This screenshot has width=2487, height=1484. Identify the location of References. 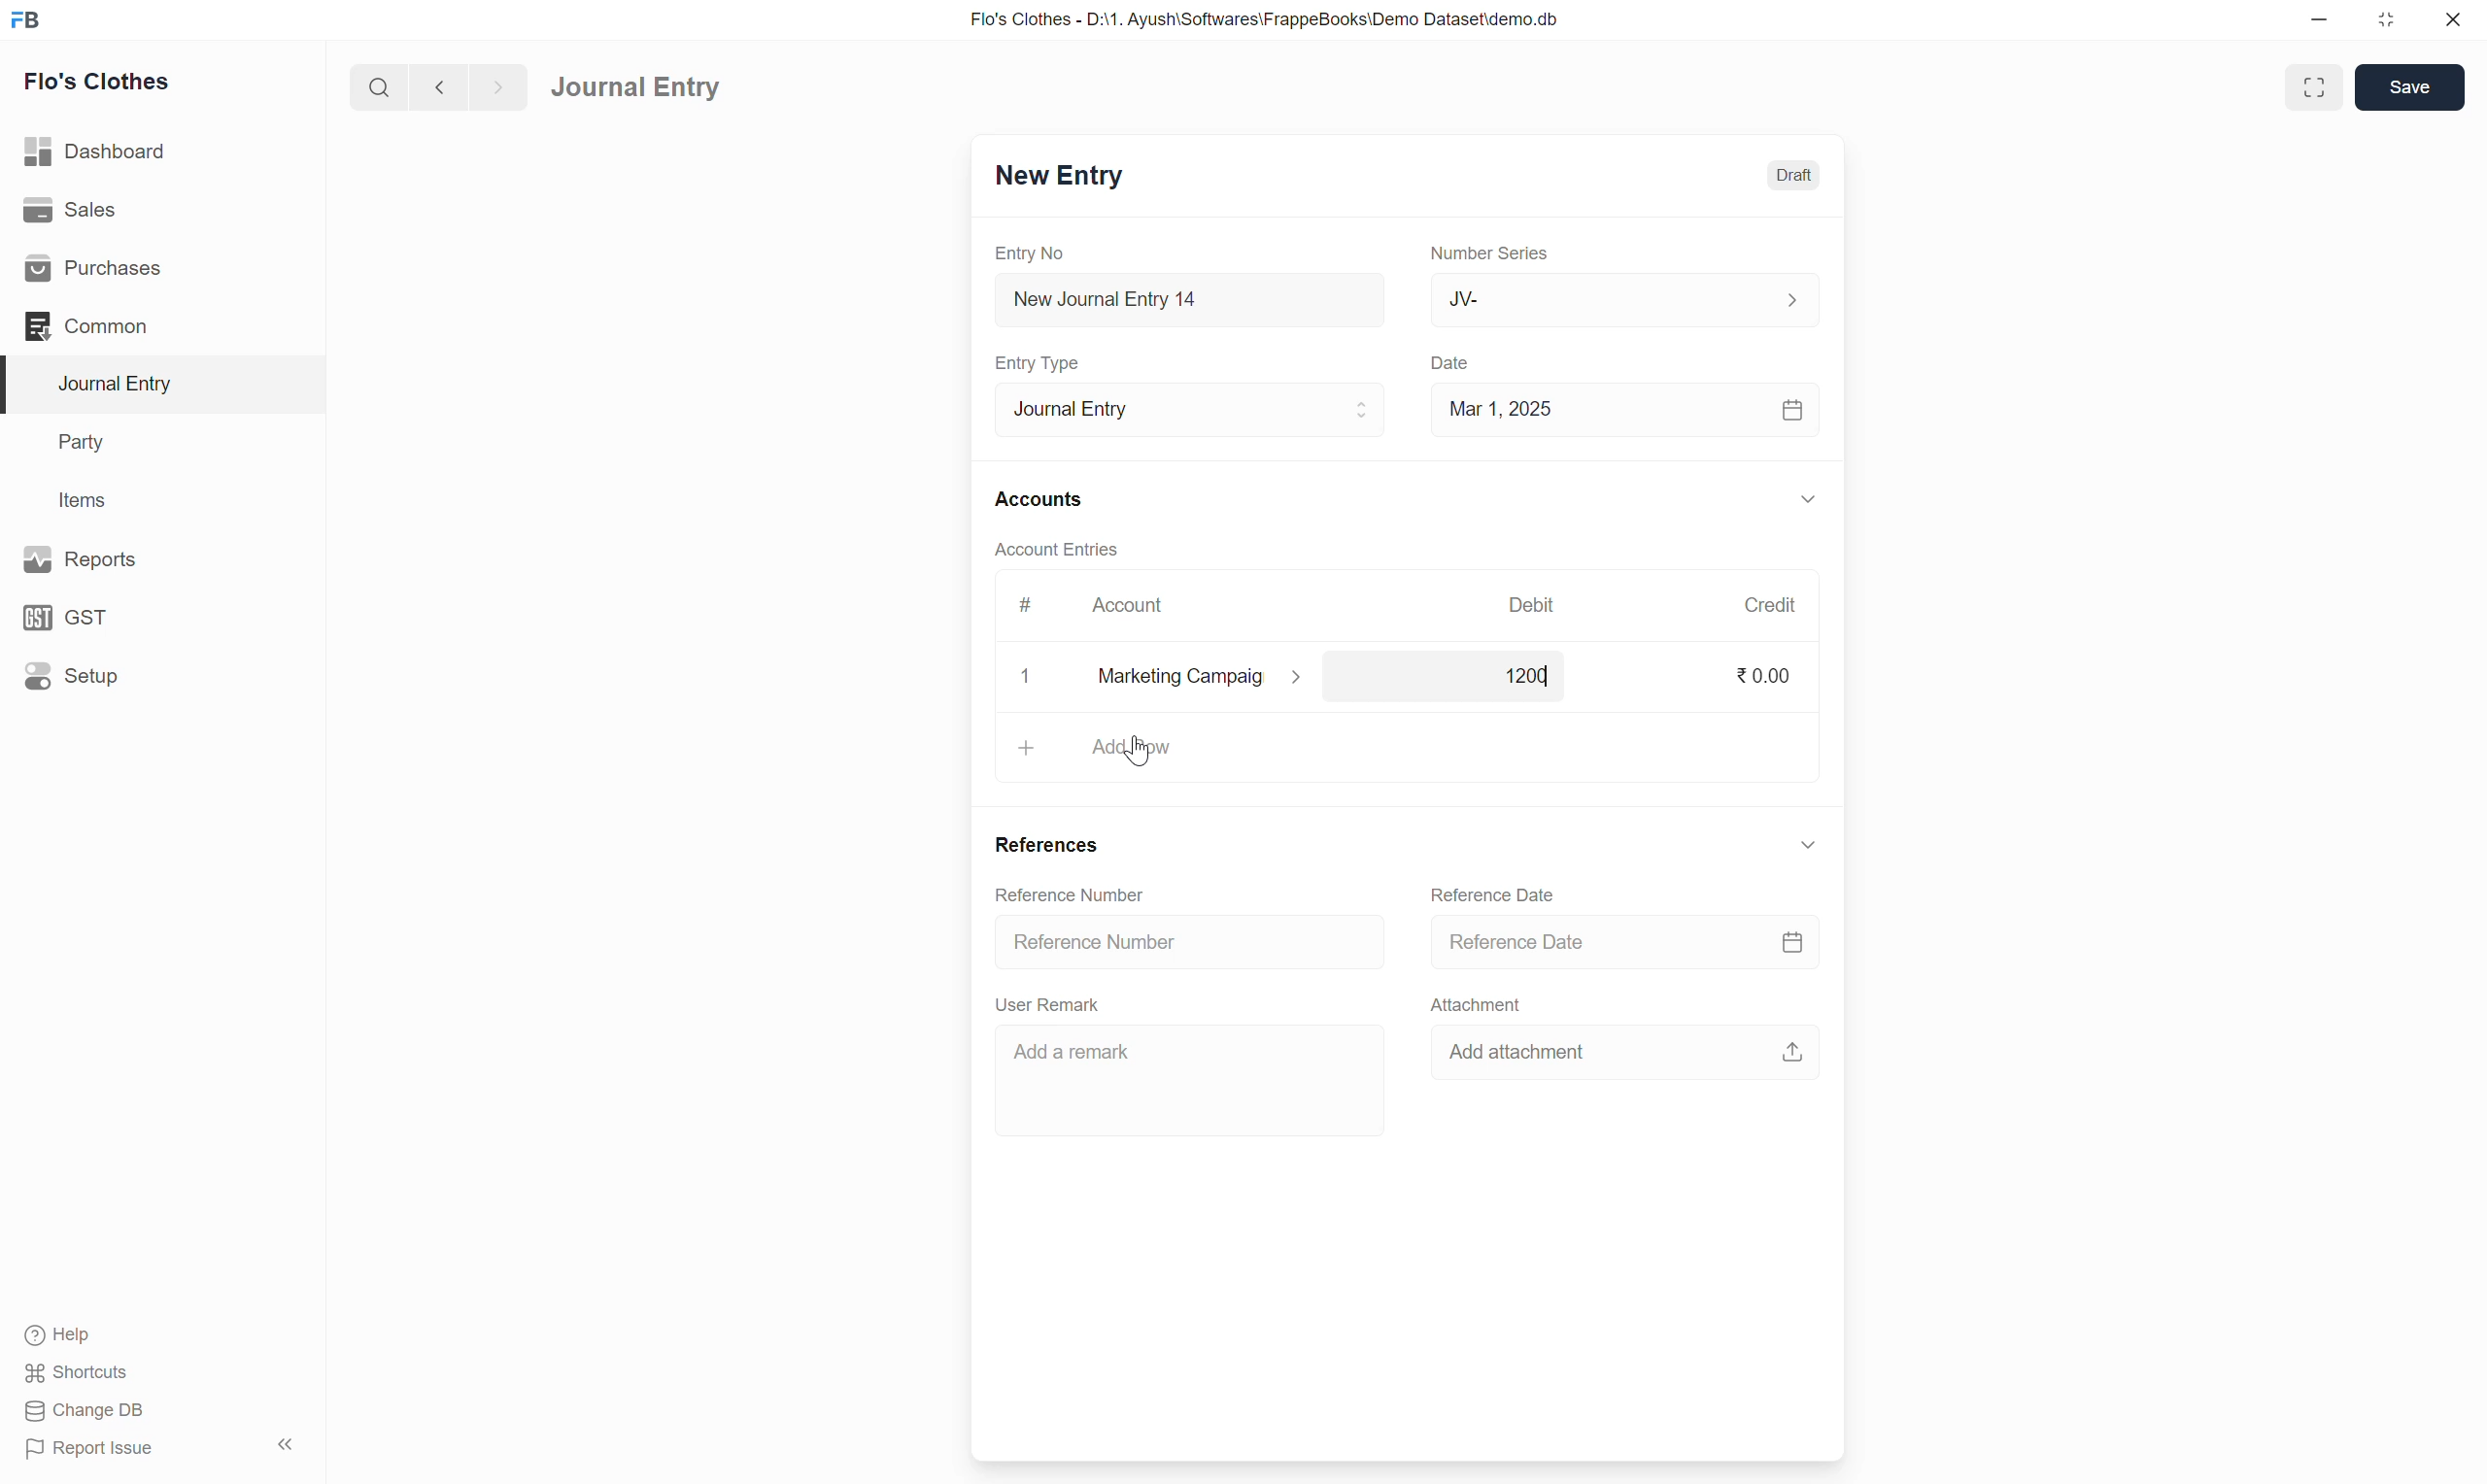
(1048, 846).